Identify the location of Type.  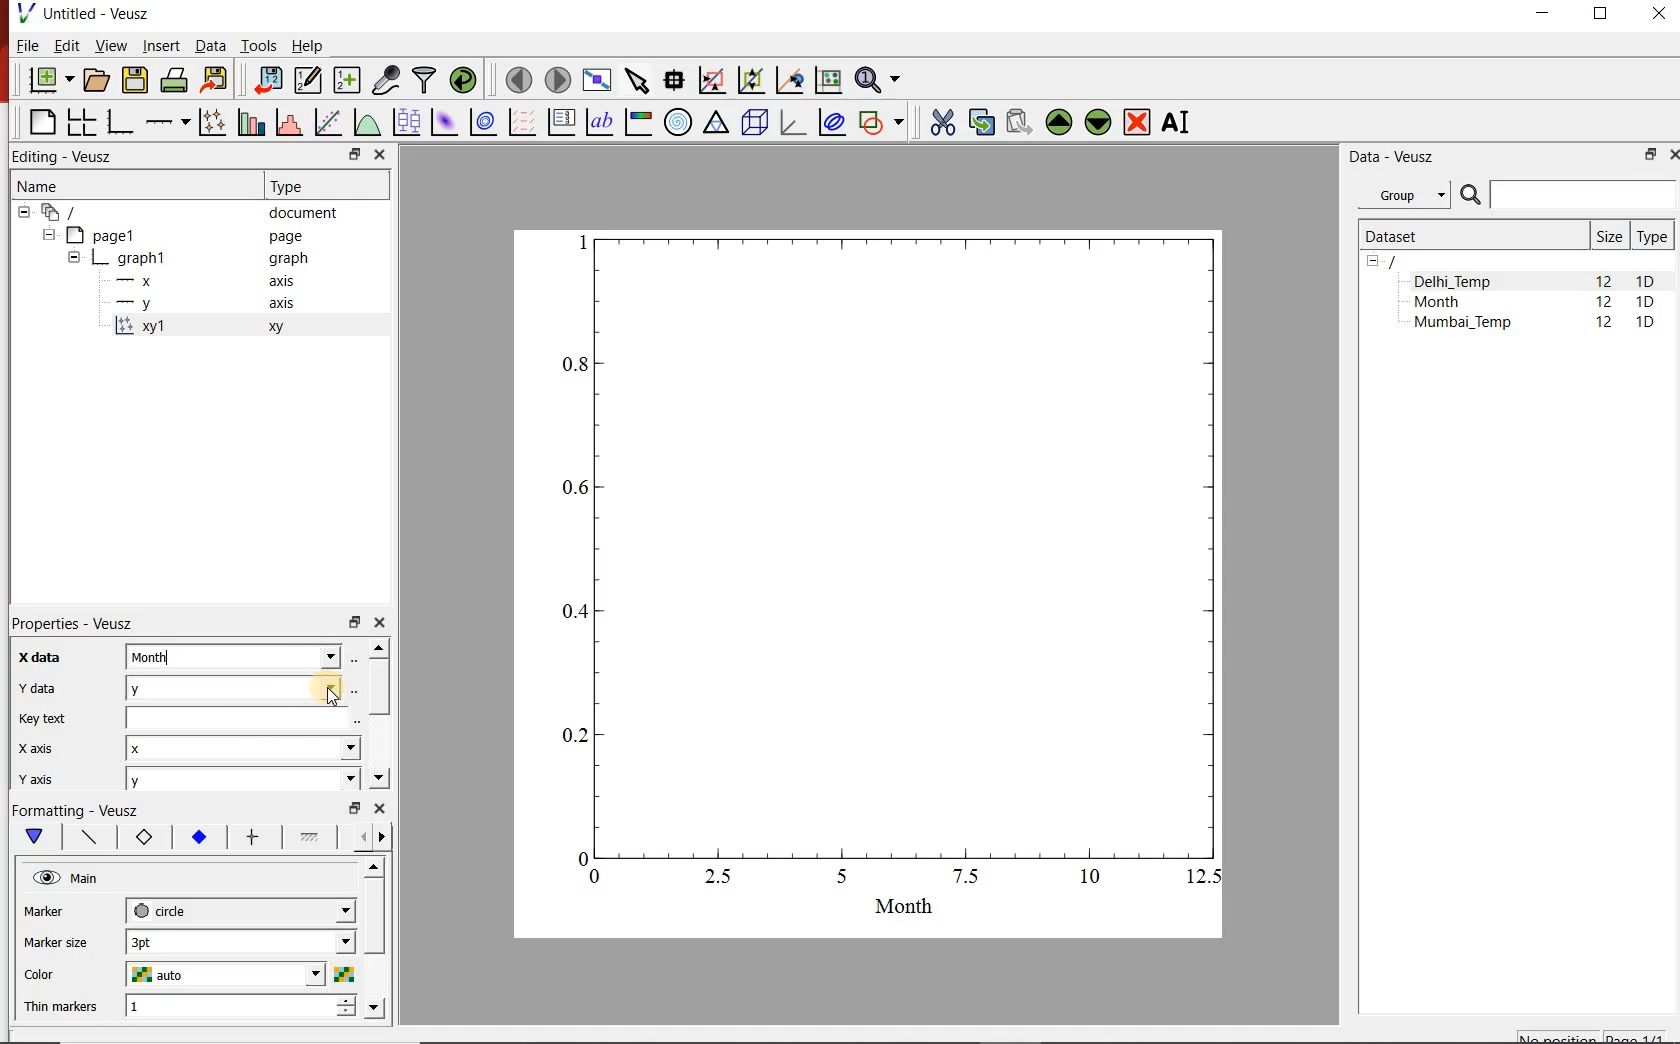
(1652, 236).